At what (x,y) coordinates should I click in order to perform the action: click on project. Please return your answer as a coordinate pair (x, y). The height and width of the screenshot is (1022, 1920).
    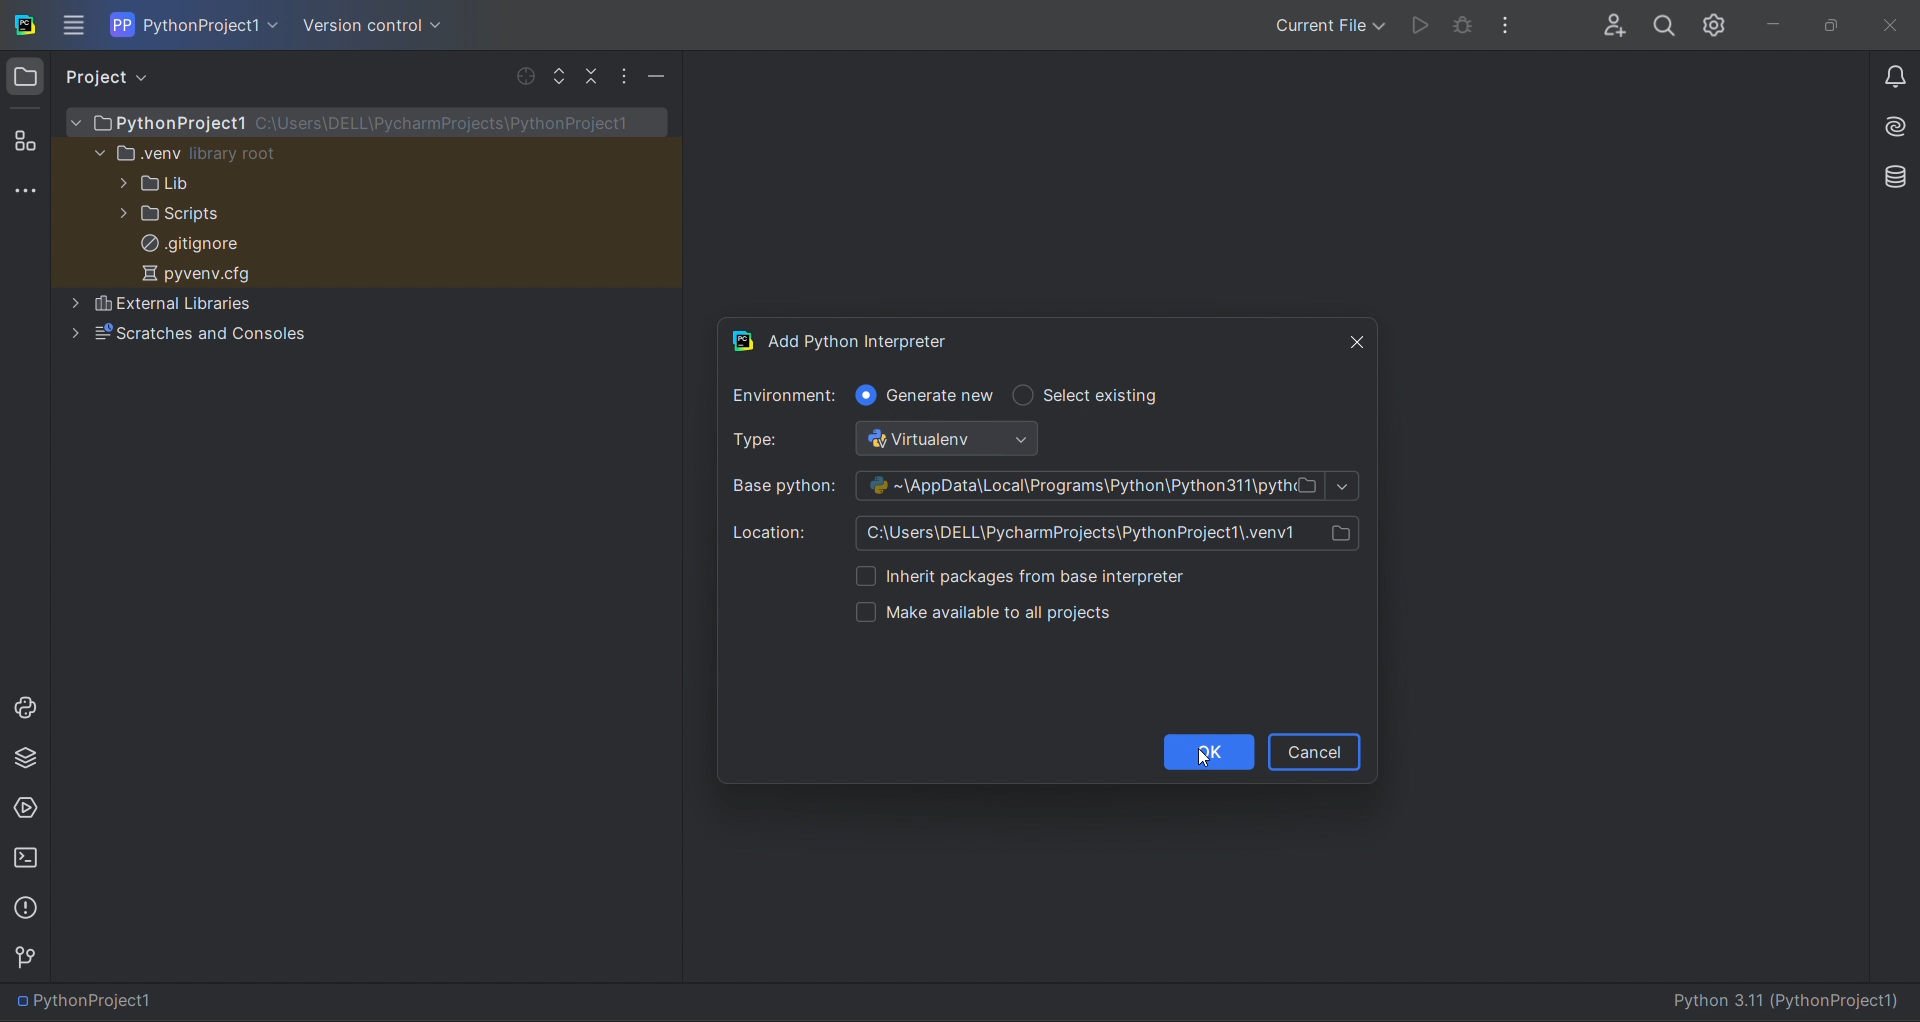
    Looking at the image, I should click on (113, 77).